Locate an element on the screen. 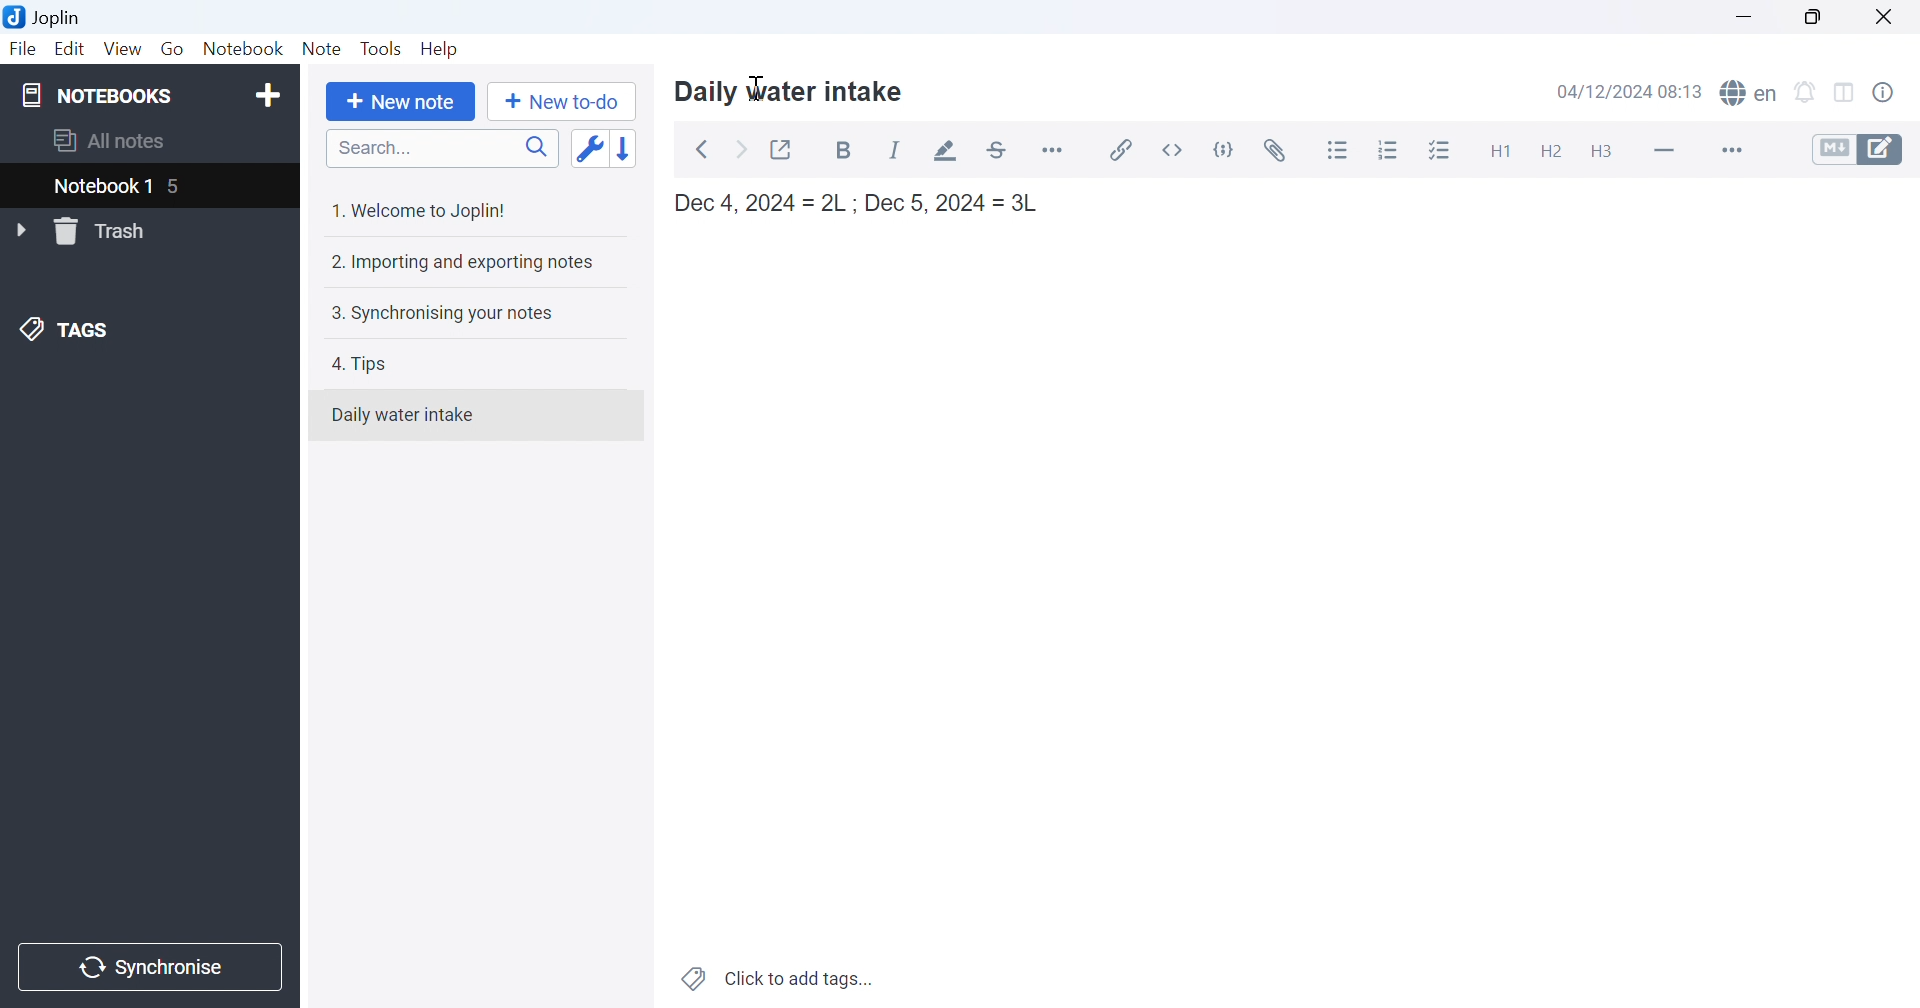 The height and width of the screenshot is (1008, 1920). Search is located at coordinates (442, 148).